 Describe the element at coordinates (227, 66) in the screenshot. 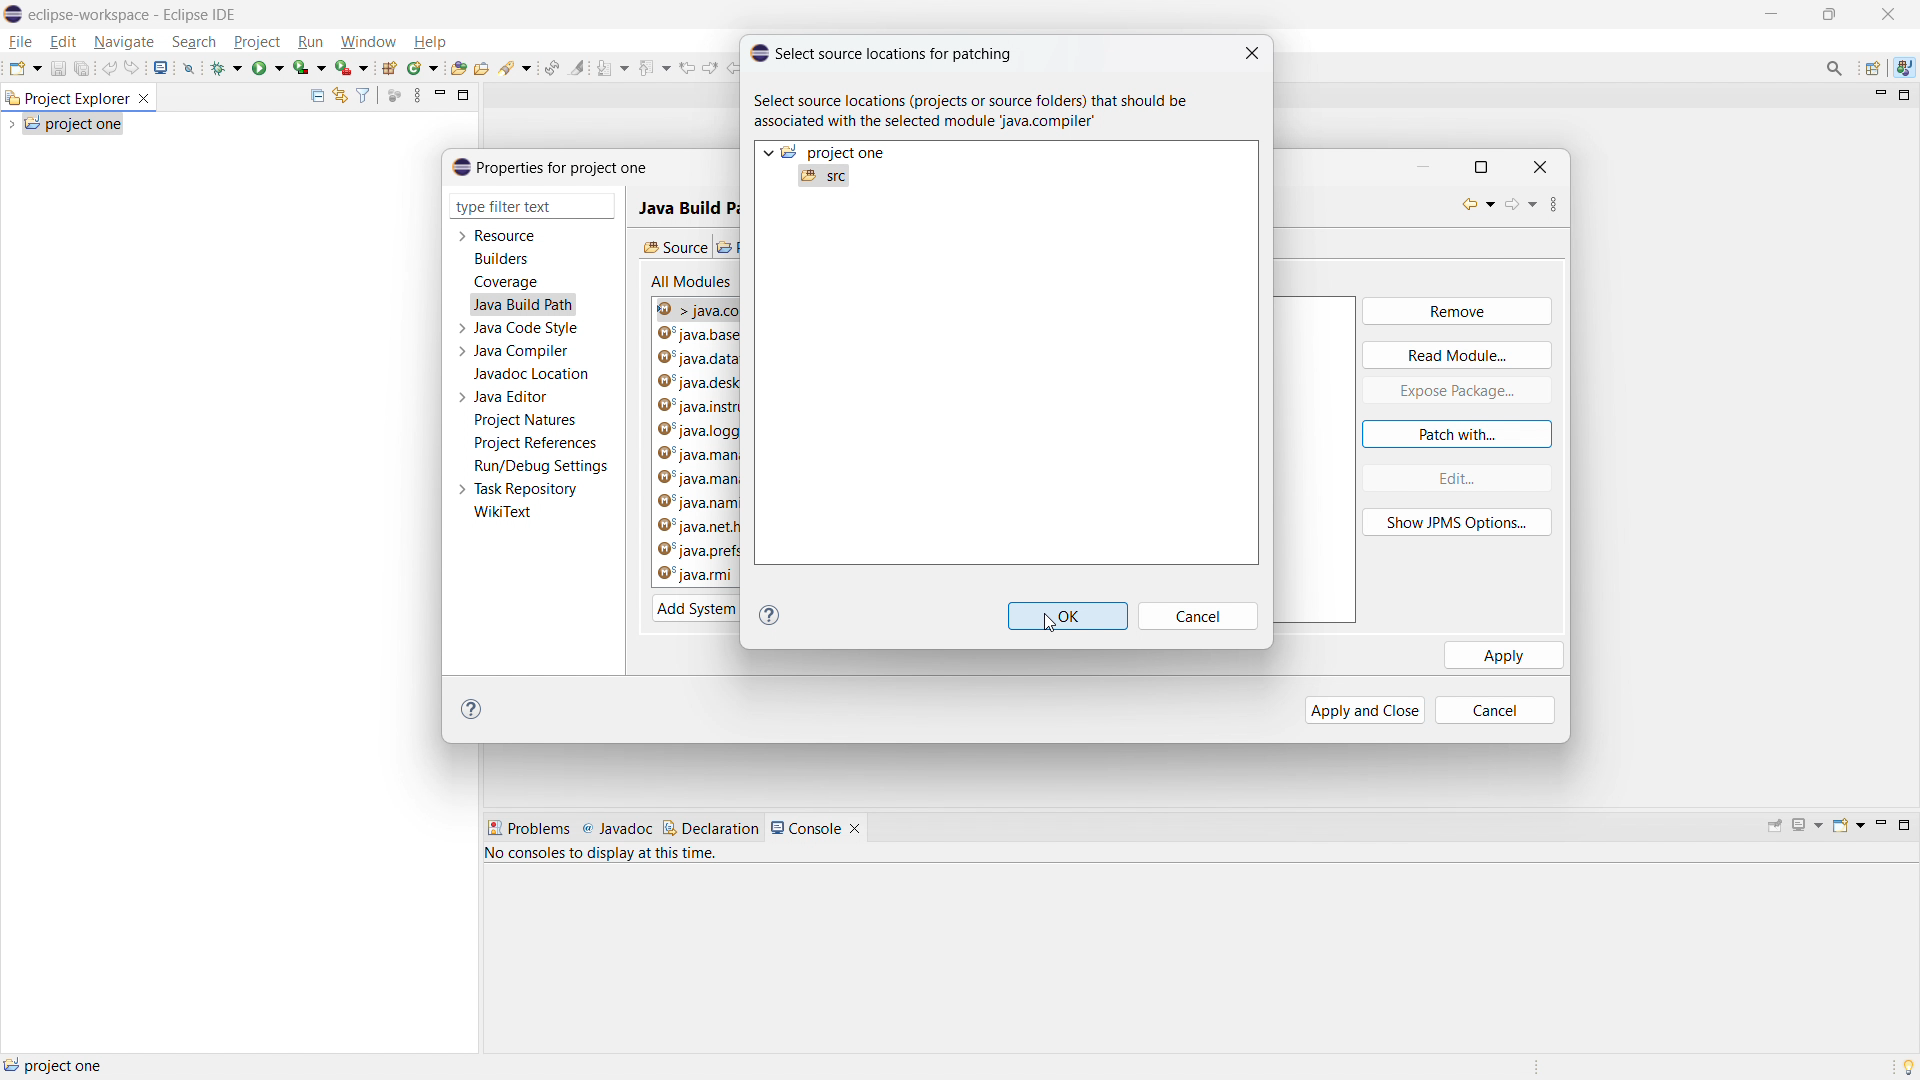

I see `debug` at that location.